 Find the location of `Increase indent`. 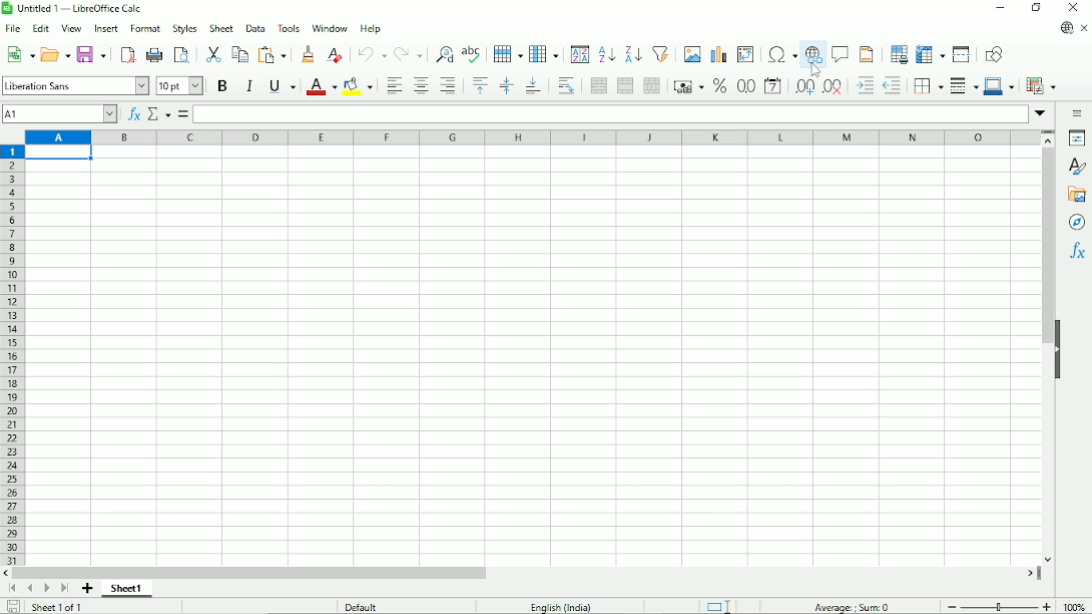

Increase indent is located at coordinates (863, 86).